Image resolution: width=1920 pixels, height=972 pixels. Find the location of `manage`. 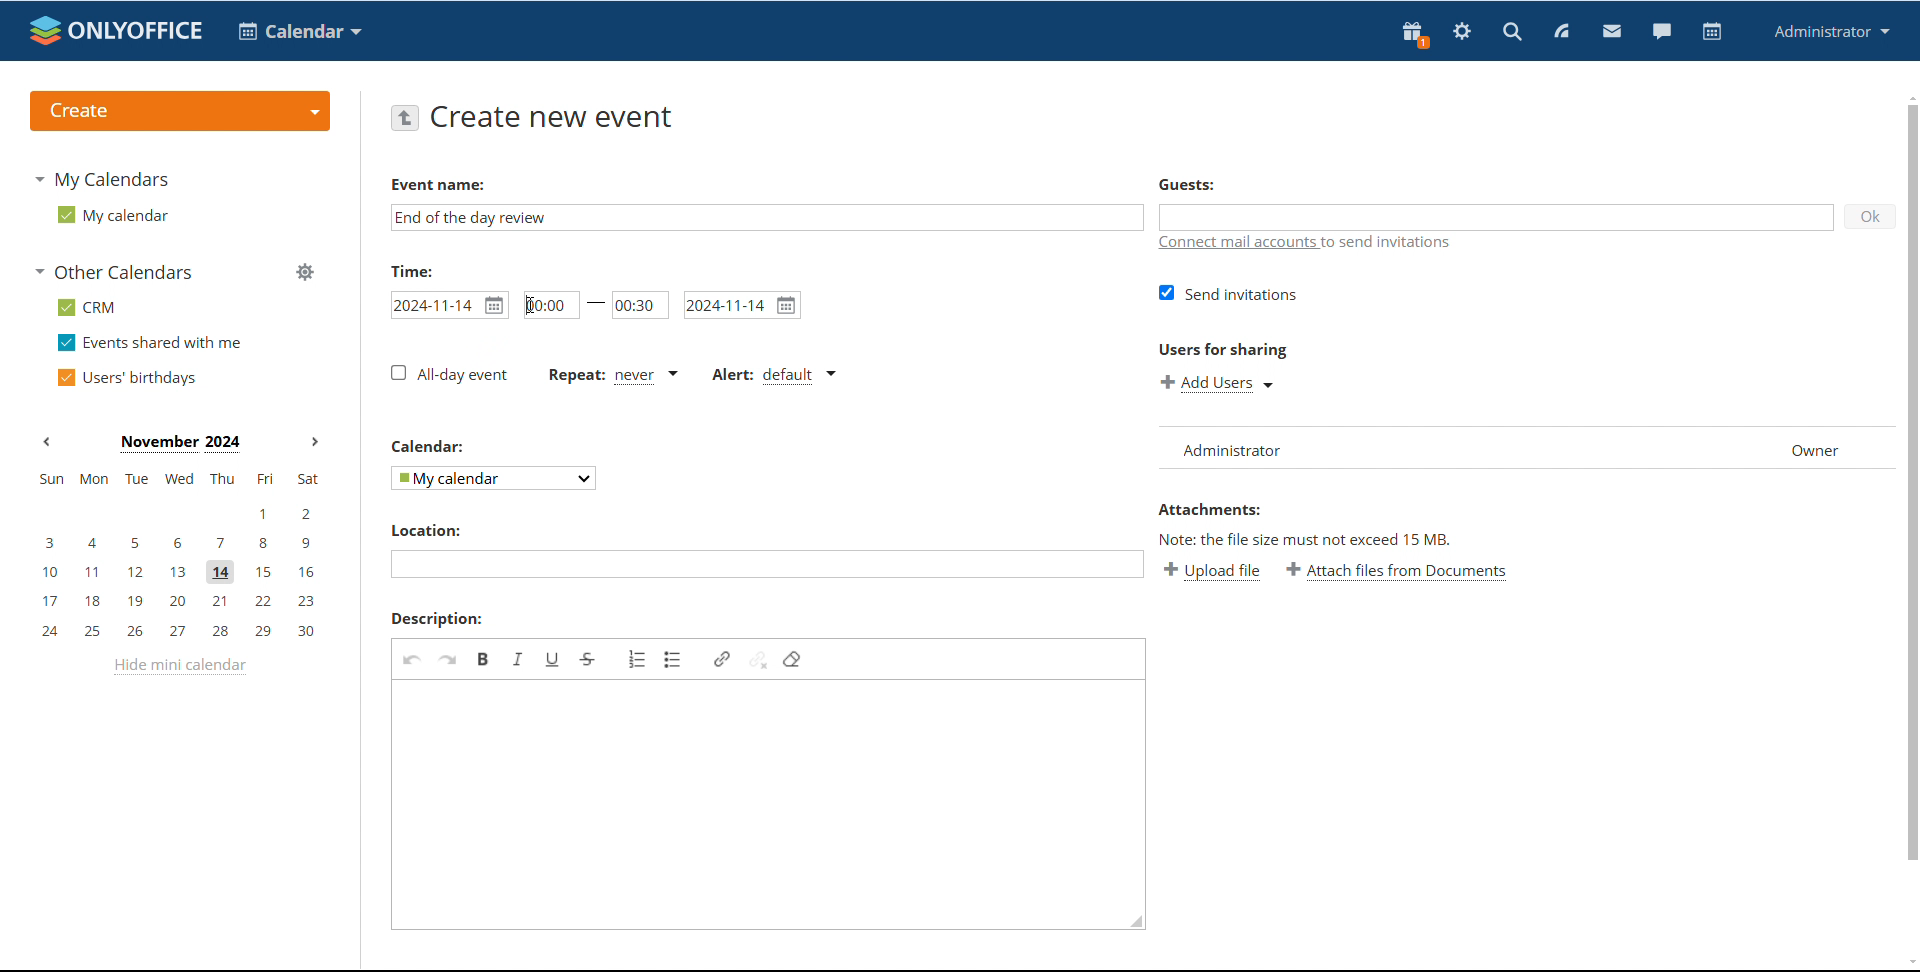

manage is located at coordinates (306, 274).